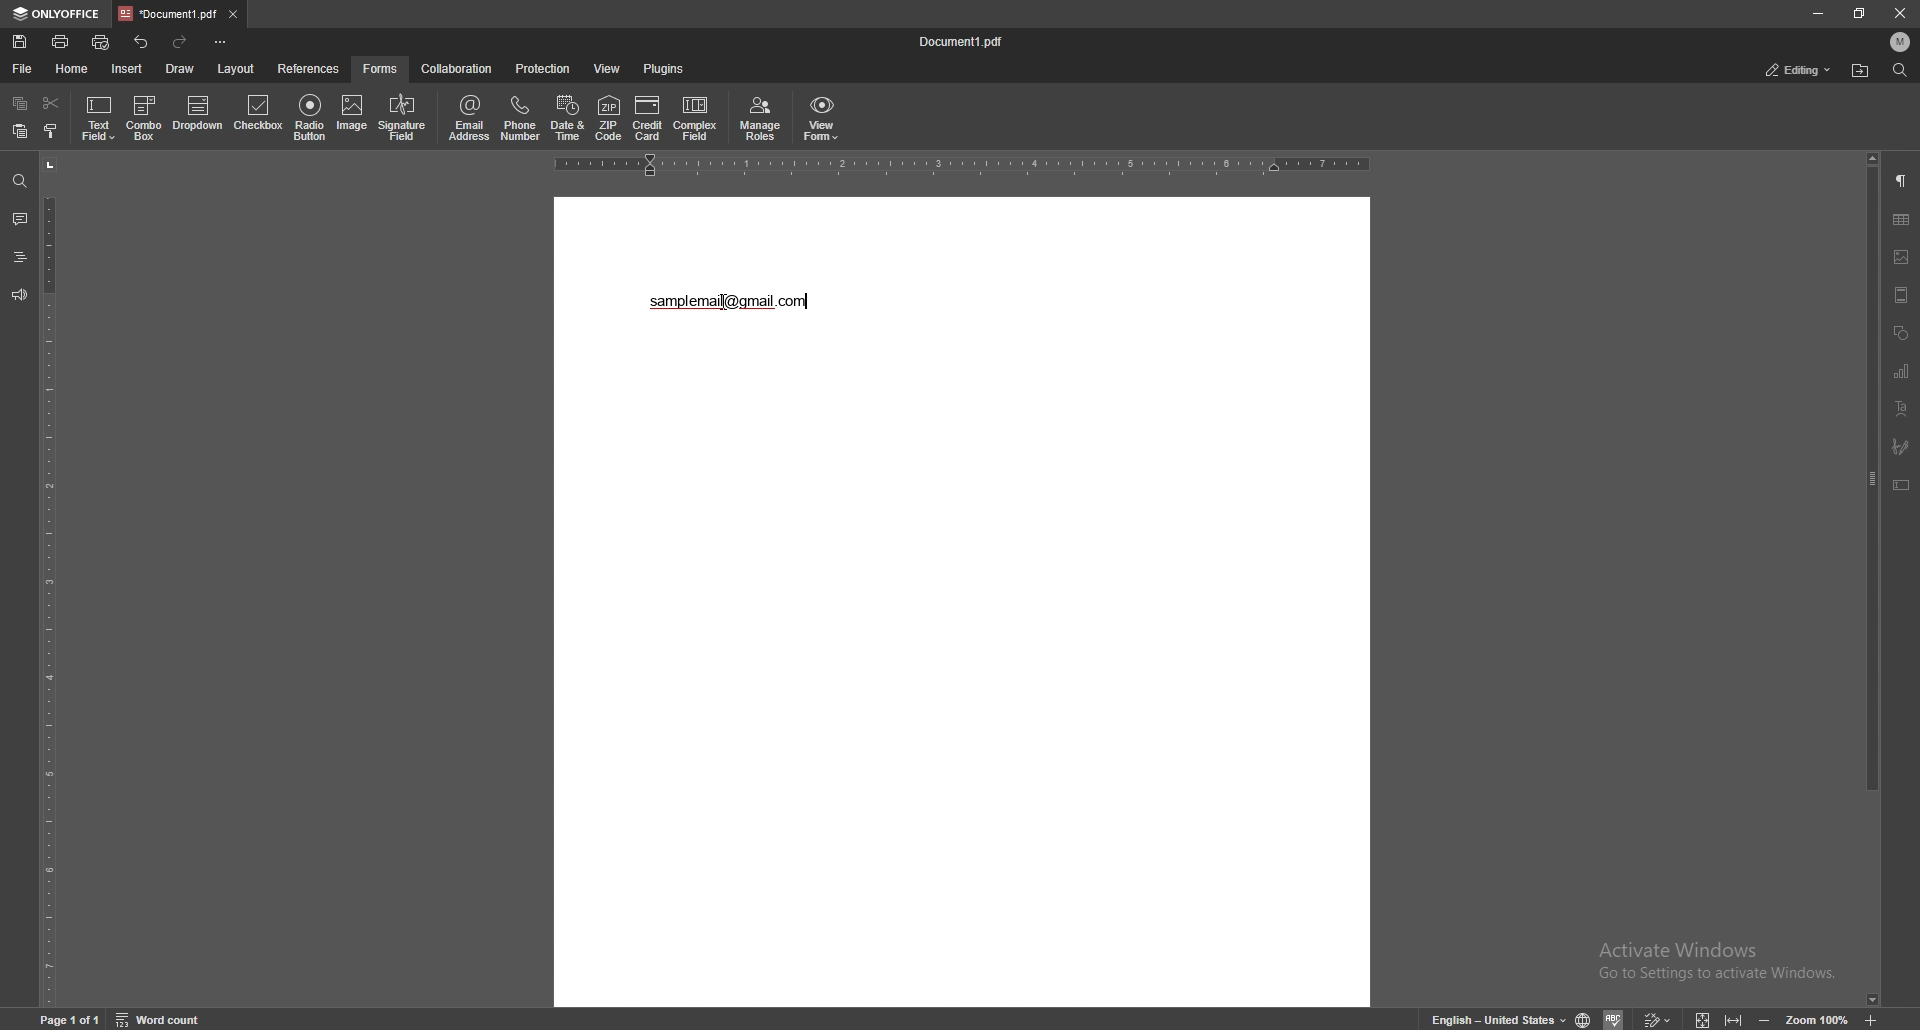 This screenshot has width=1920, height=1030. I want to click on find location, so click(1862, 70).